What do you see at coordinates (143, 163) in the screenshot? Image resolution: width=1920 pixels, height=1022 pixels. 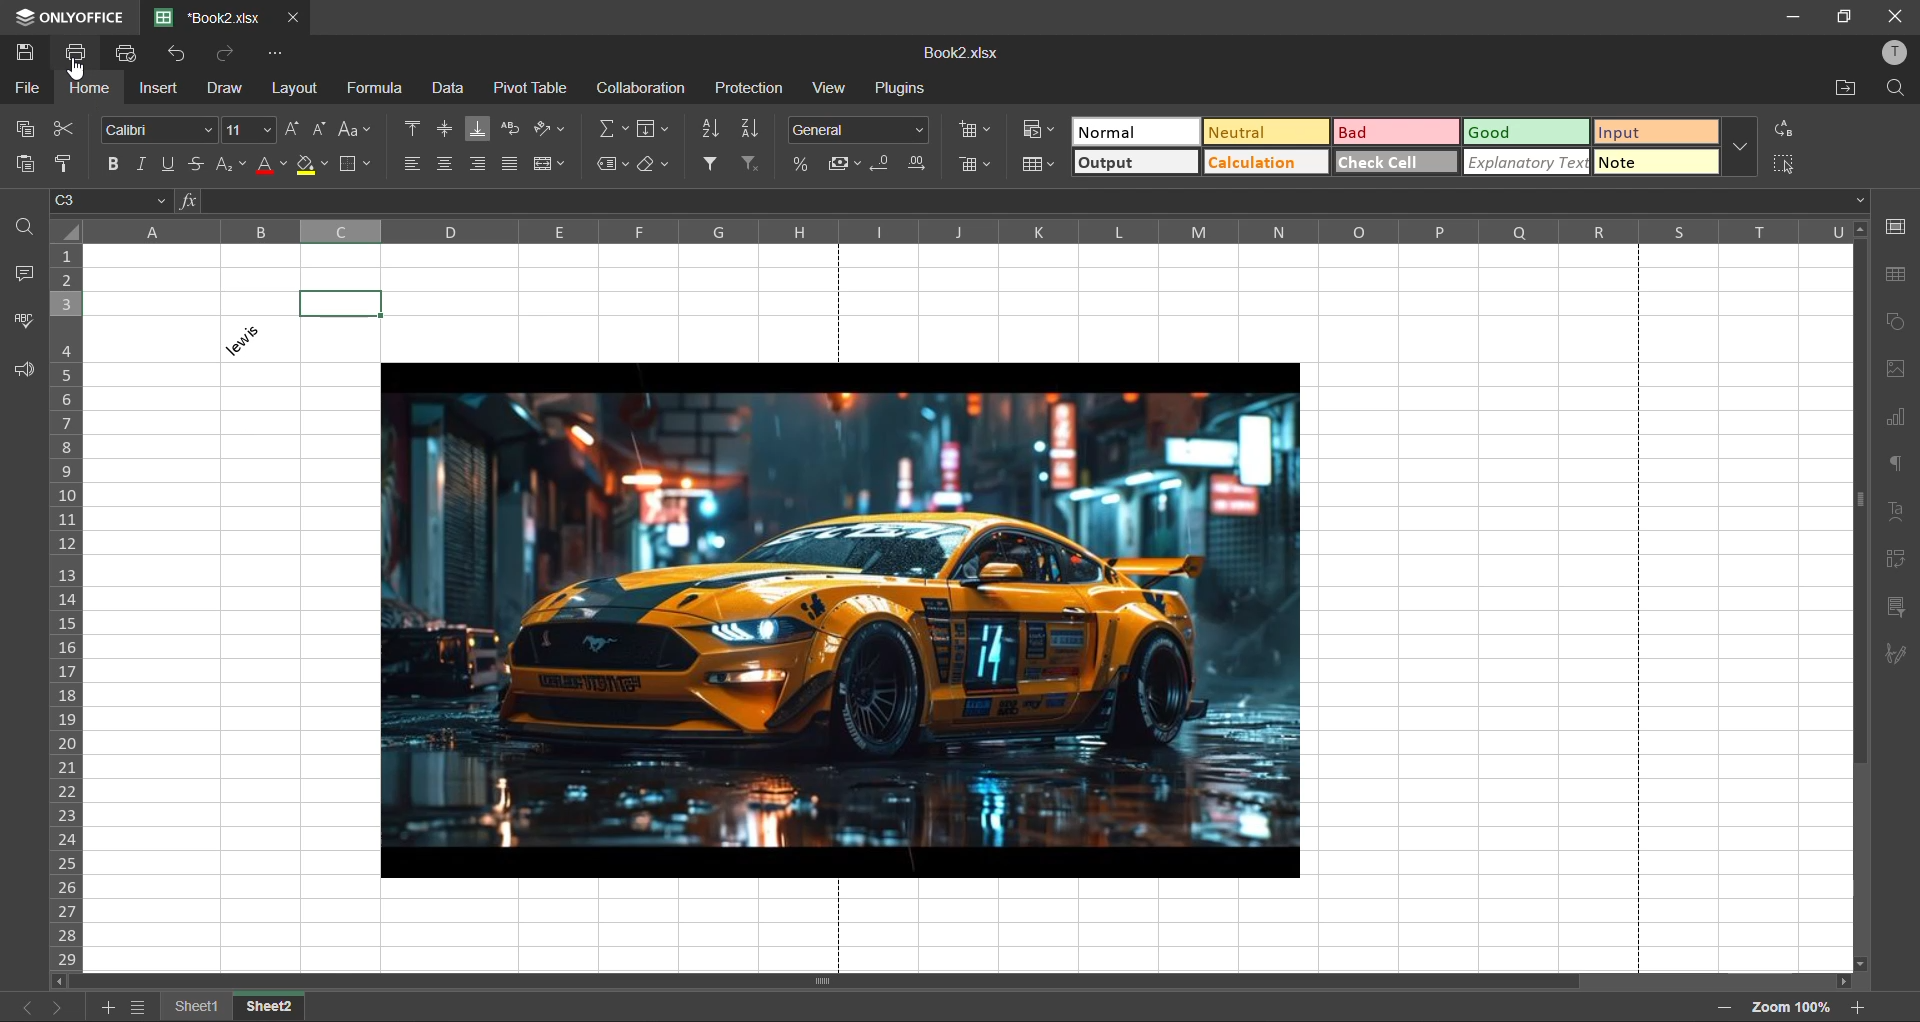 I see `italic` at bounding box center [143, 163].